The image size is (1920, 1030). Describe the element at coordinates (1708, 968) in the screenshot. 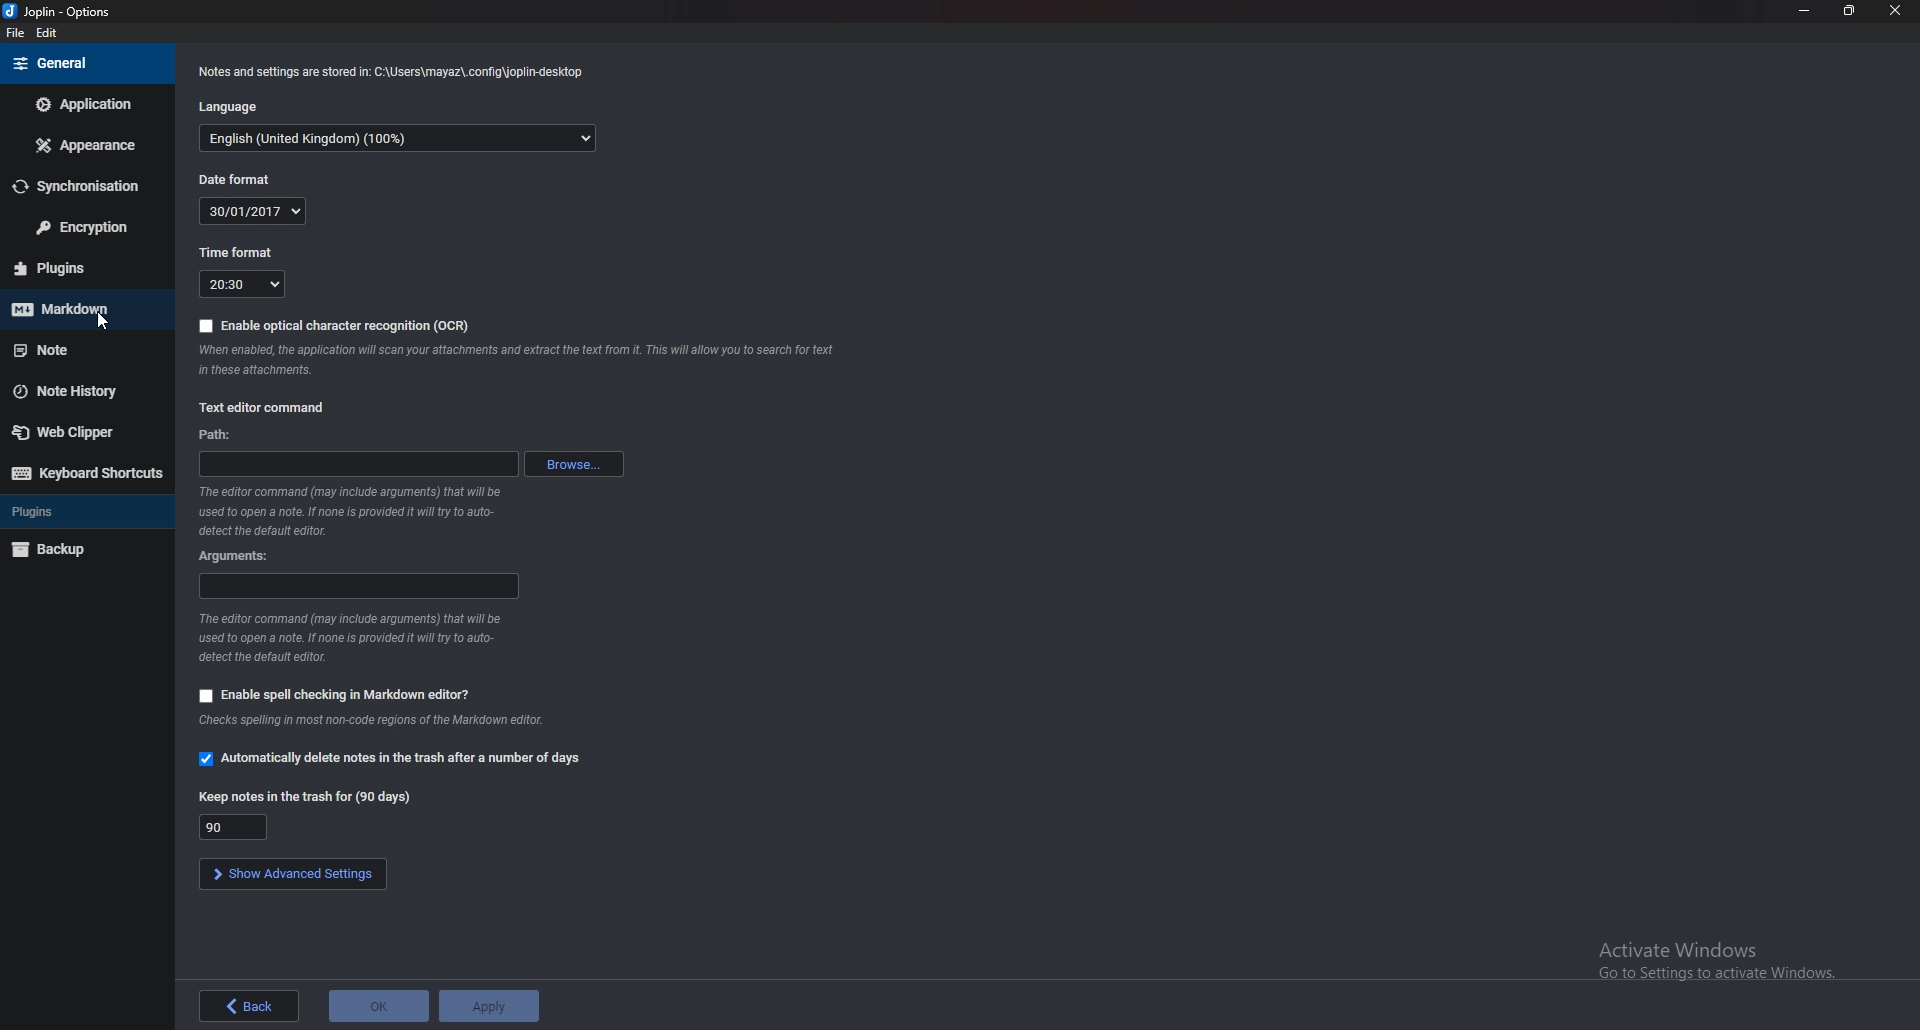

I see `activate windows pop up` at that location.